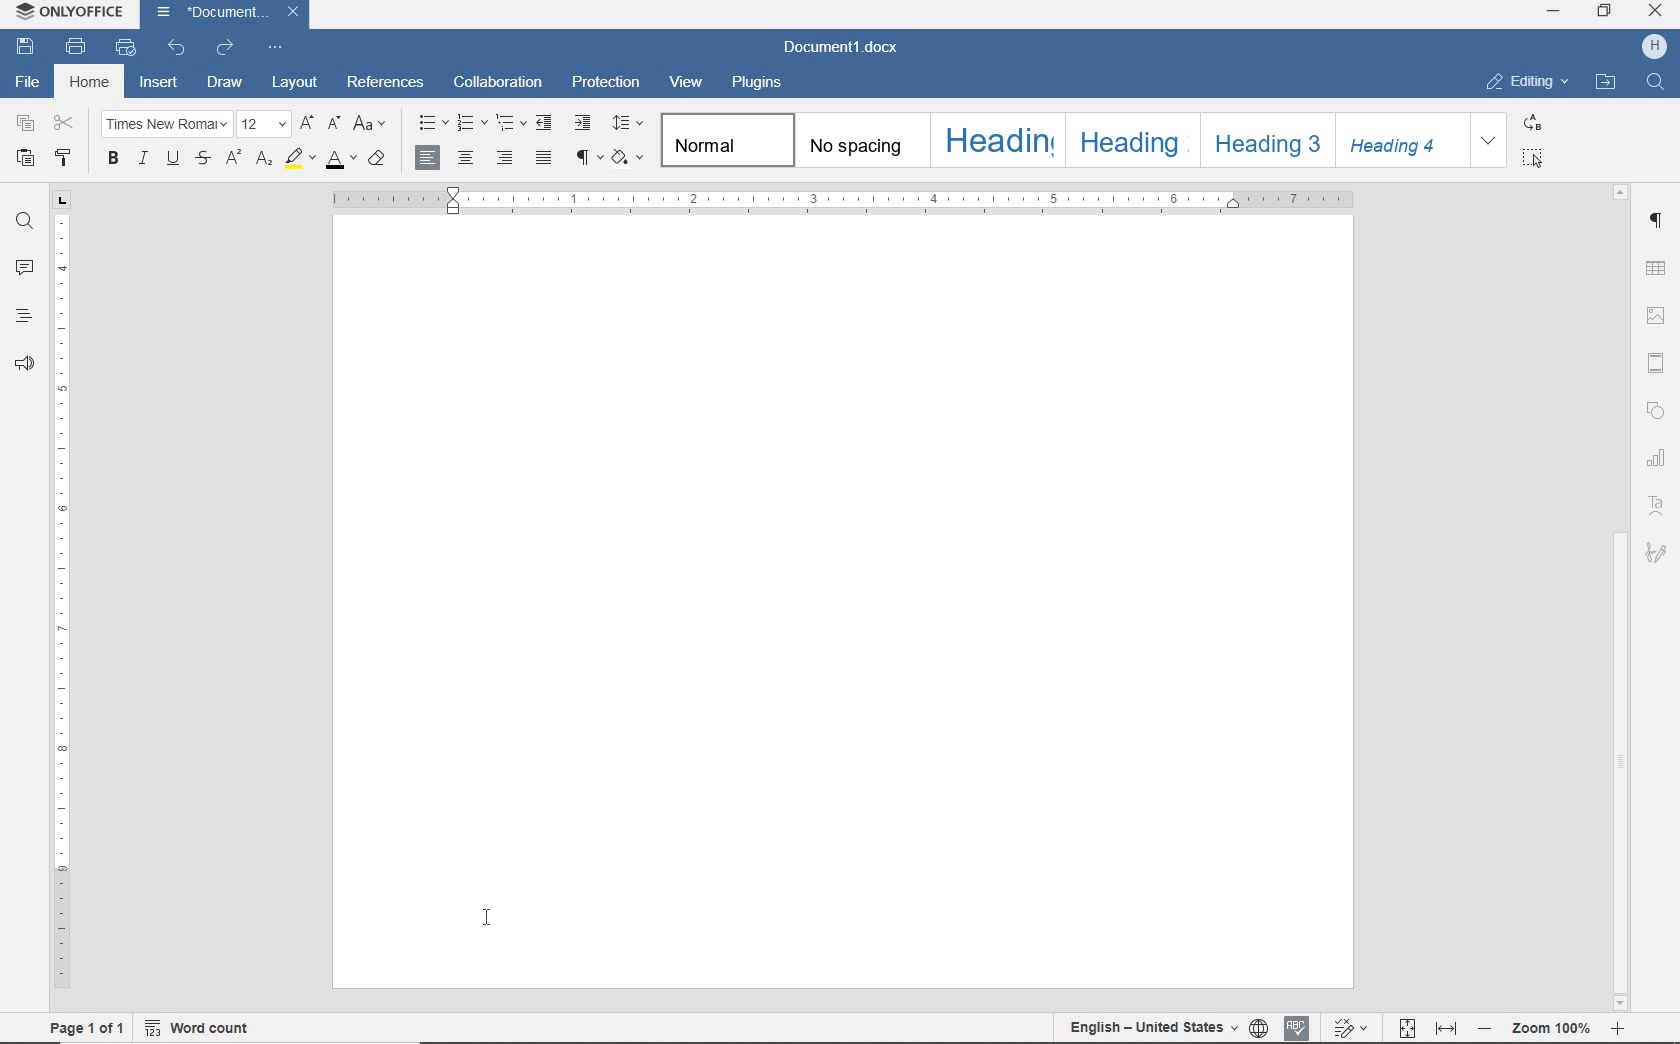 Image resolution: width=1680 pixels, height=1044 pixels. What do you see at coordinates (1608, 82) in the screenshot?
I see `open file location` at bounding box center [1608, 82].